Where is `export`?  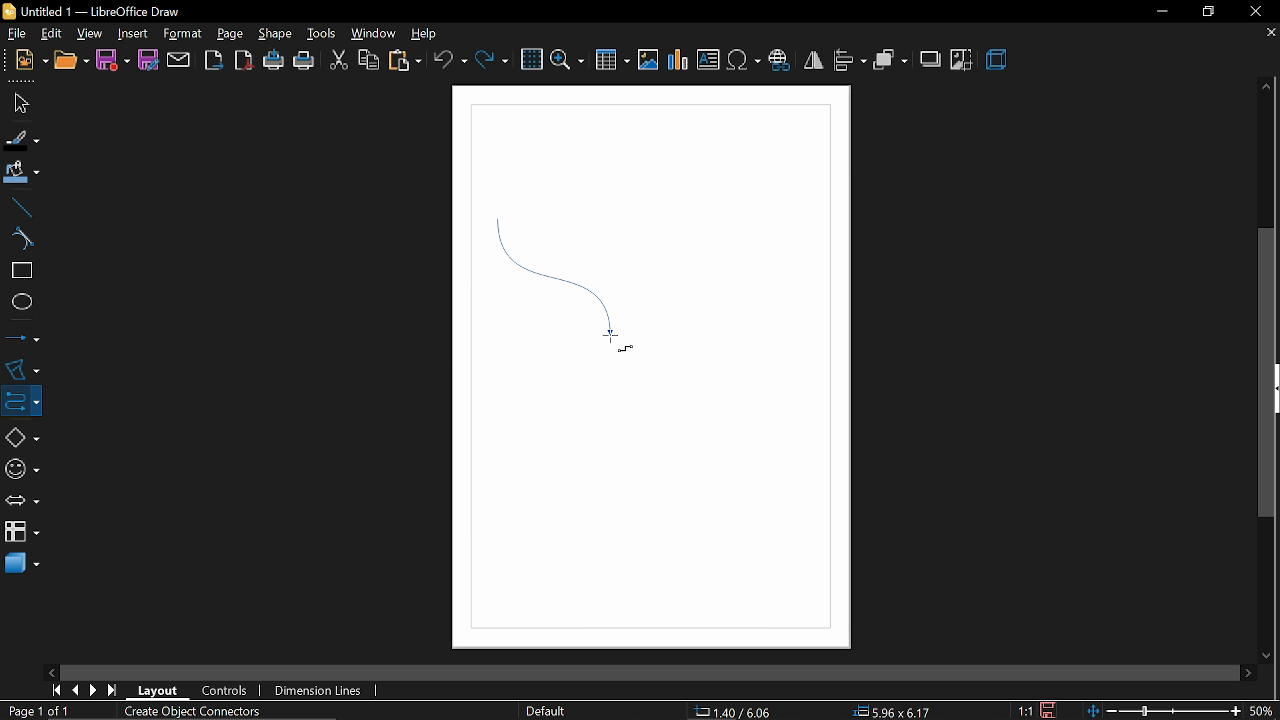
export is located at coordinates (214, 61).